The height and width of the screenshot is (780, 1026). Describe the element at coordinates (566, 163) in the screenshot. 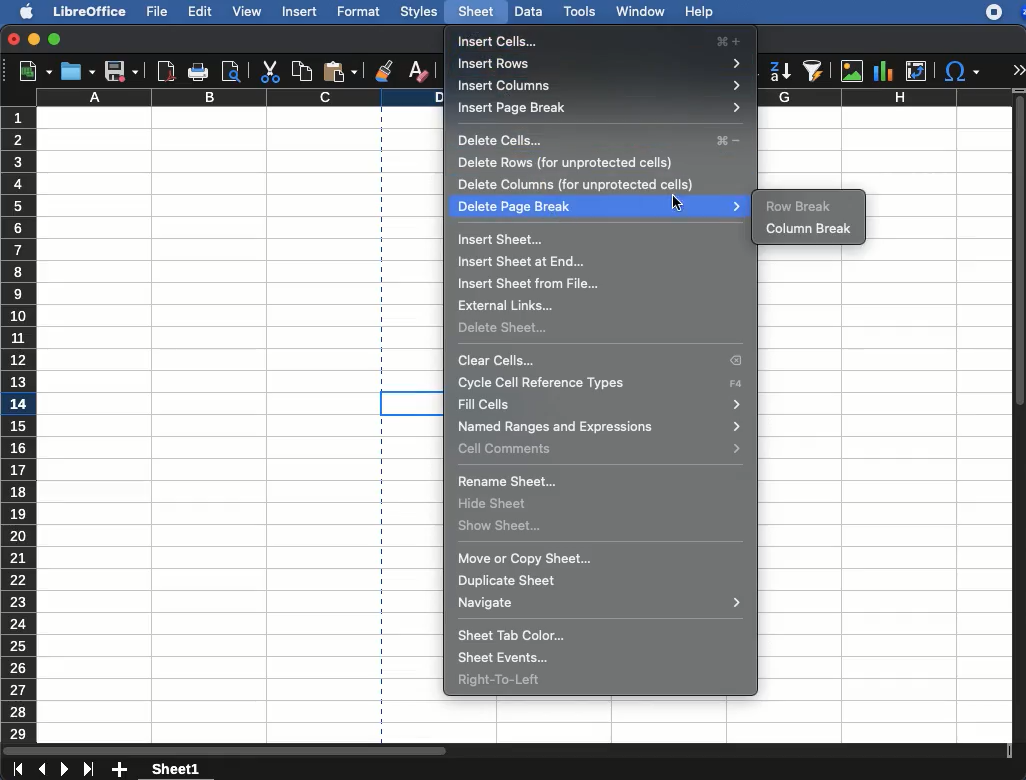

I see `delete rows (for unprotected cells)` at that location.